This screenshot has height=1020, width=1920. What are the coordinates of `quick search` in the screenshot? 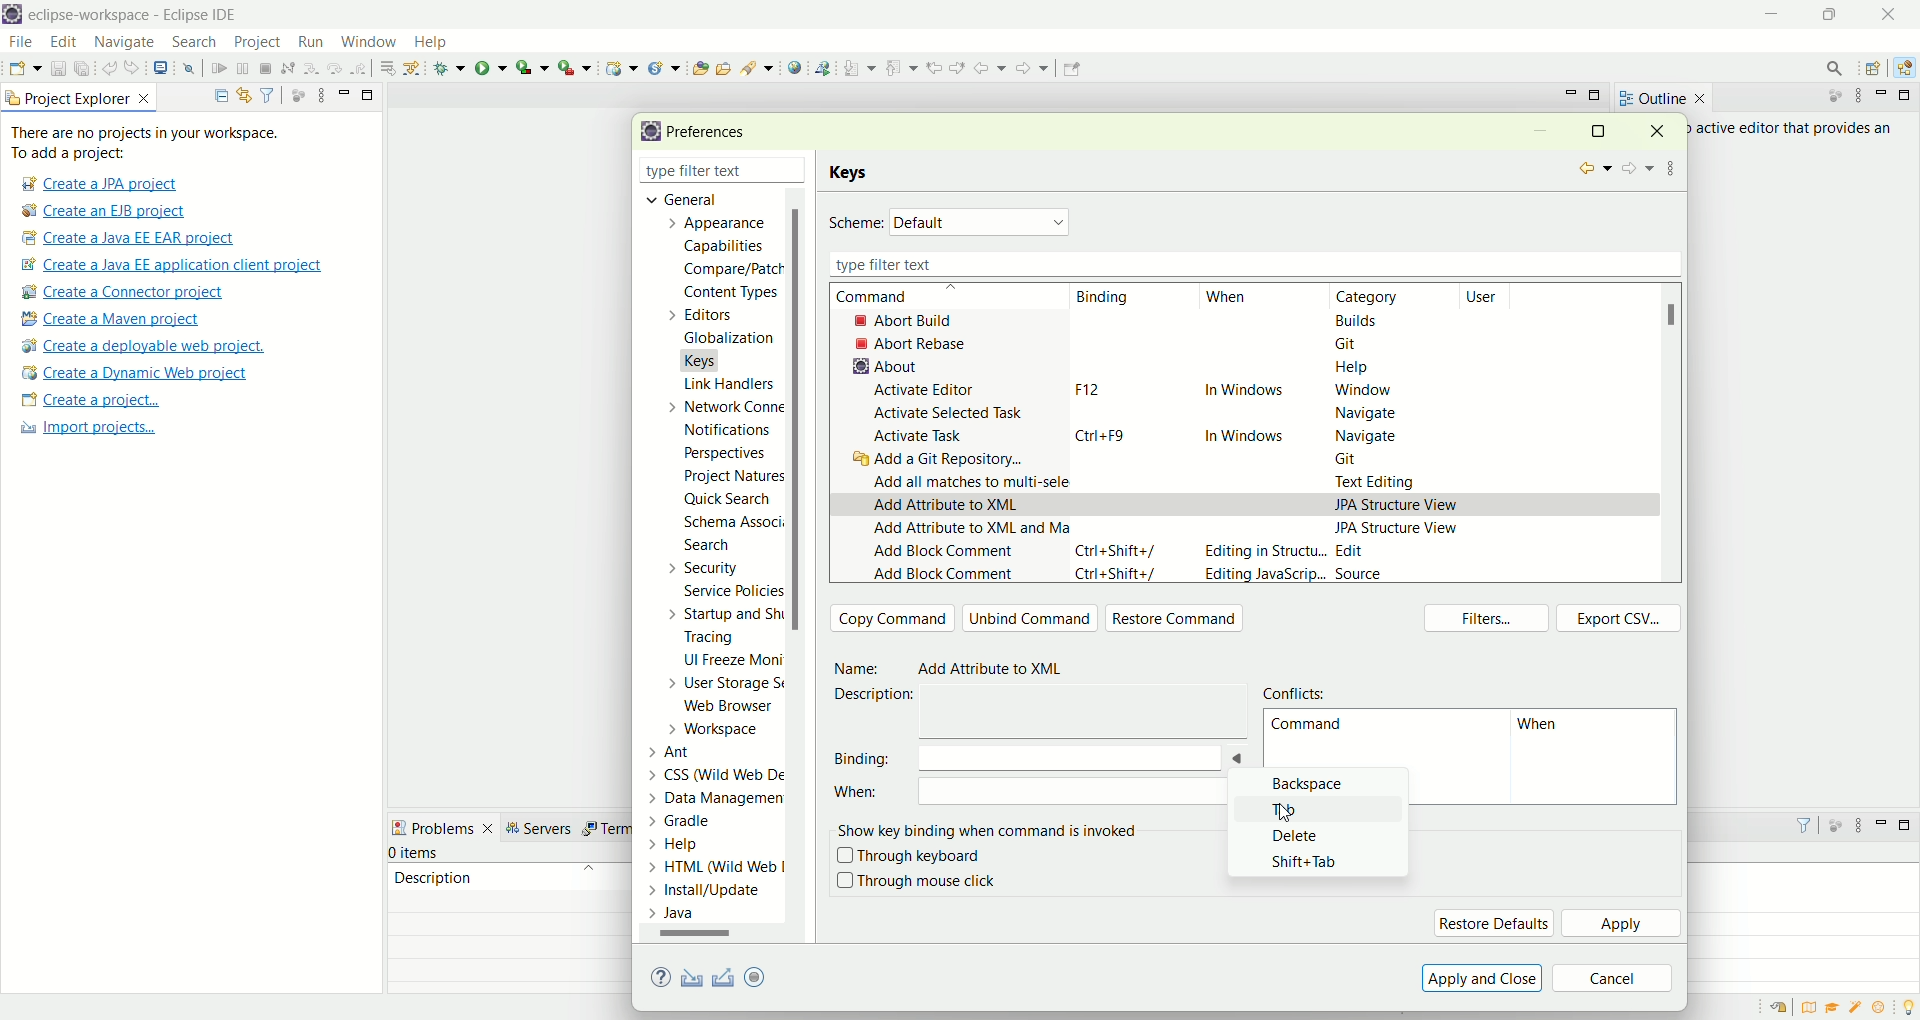 It's located at (728, 502).